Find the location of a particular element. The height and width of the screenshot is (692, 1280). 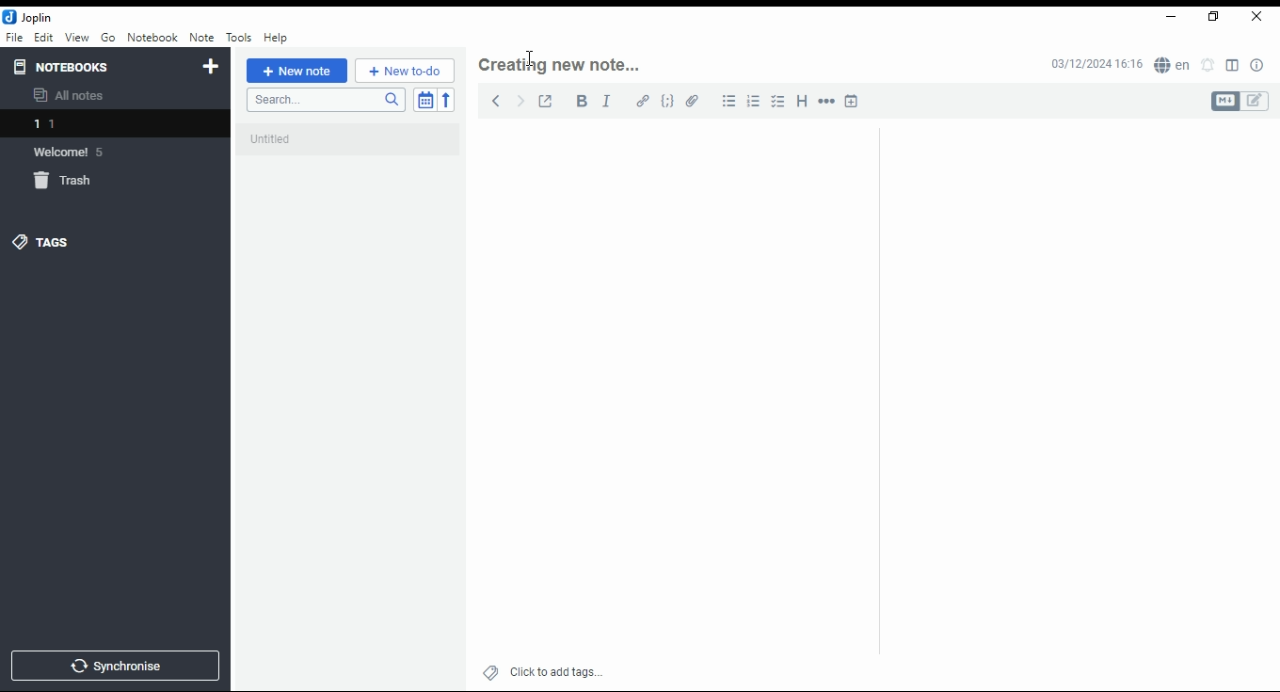

tags is located at coordinates (41, 241).